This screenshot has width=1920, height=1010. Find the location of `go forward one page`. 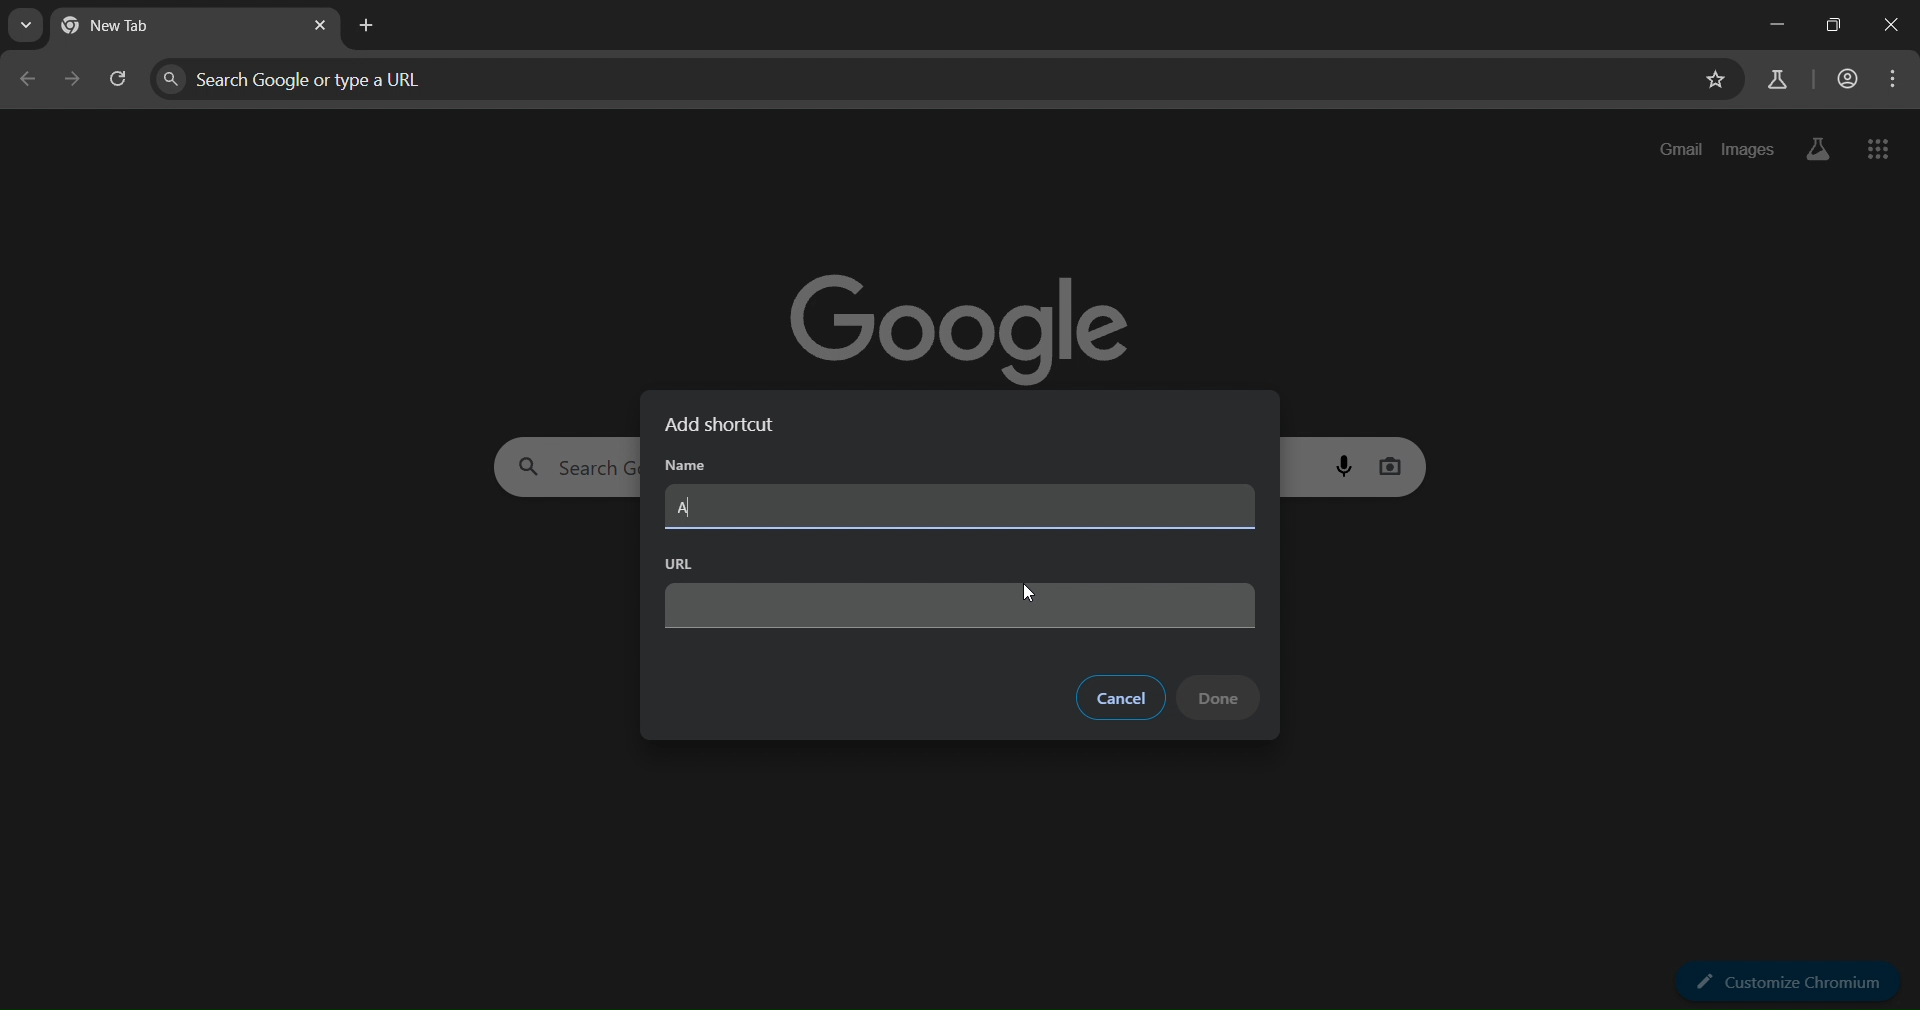

go forward one page is located at coordinates (74, 82).